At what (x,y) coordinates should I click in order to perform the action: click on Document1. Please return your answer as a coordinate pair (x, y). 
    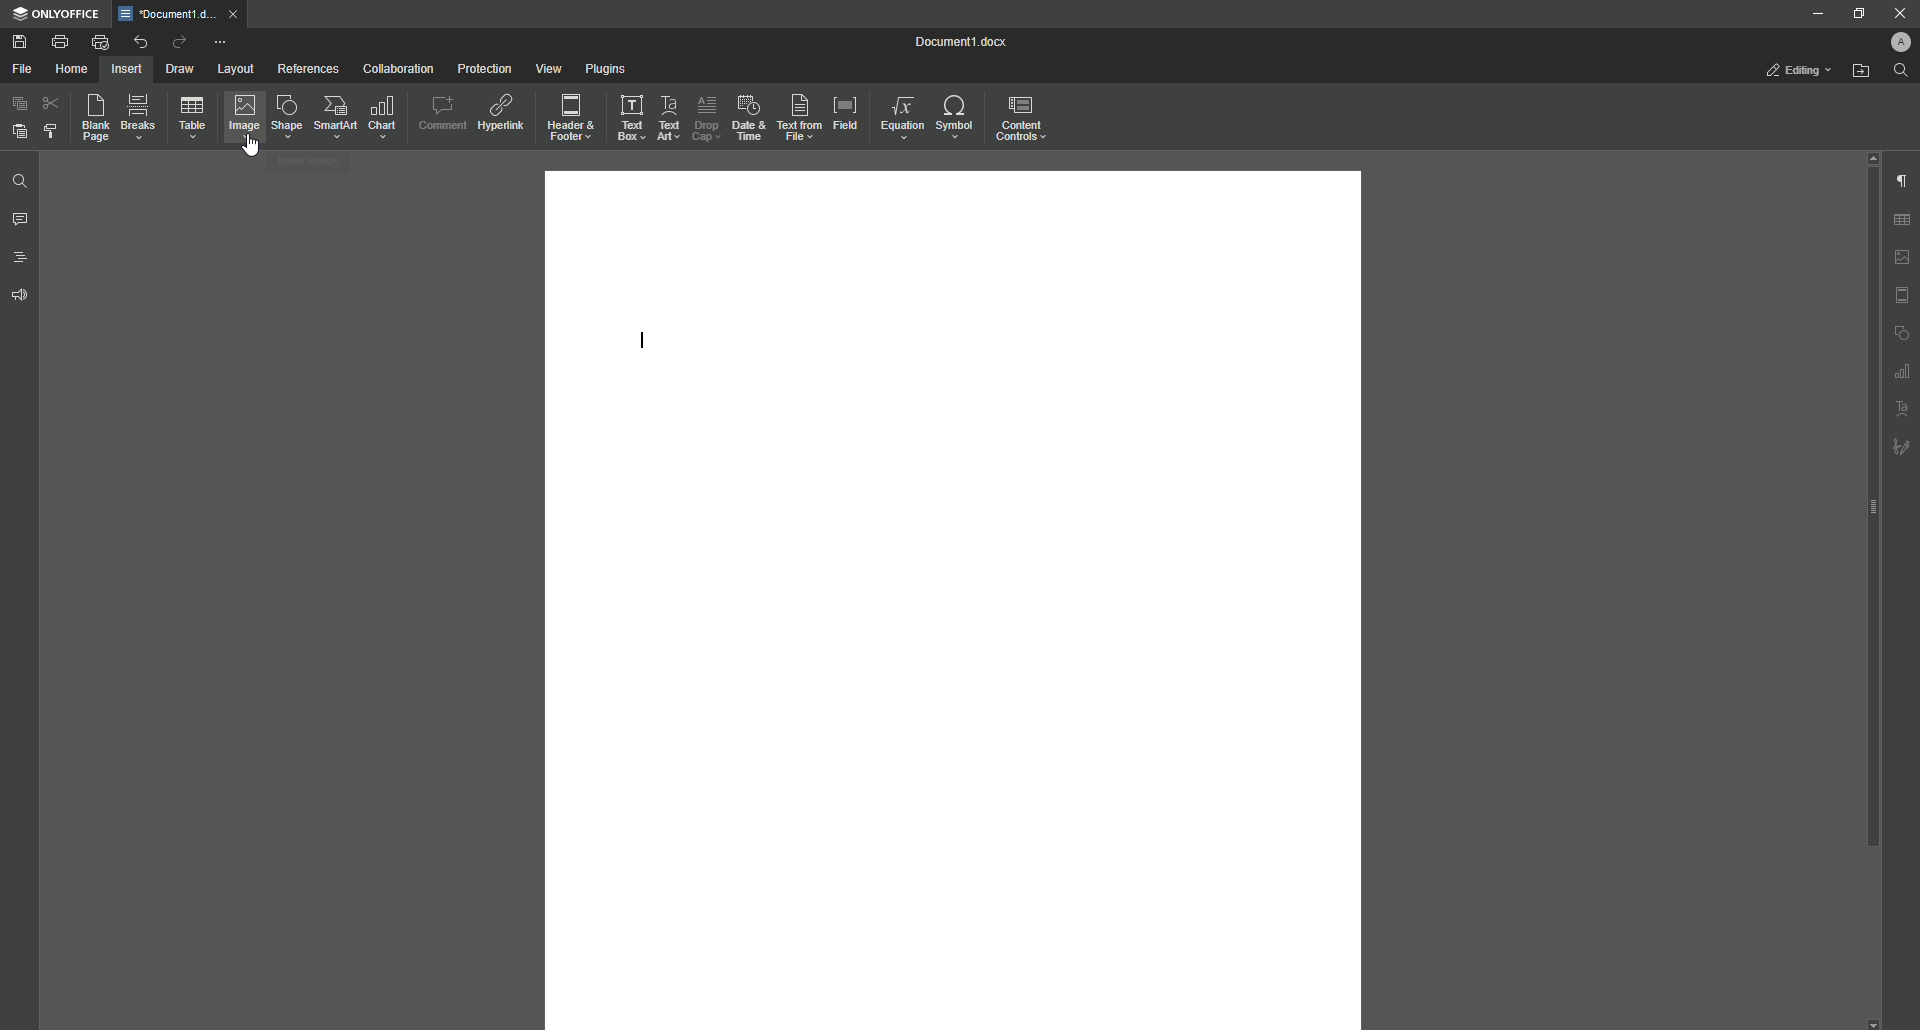
    Looking at the image, I should click on (961, 41).